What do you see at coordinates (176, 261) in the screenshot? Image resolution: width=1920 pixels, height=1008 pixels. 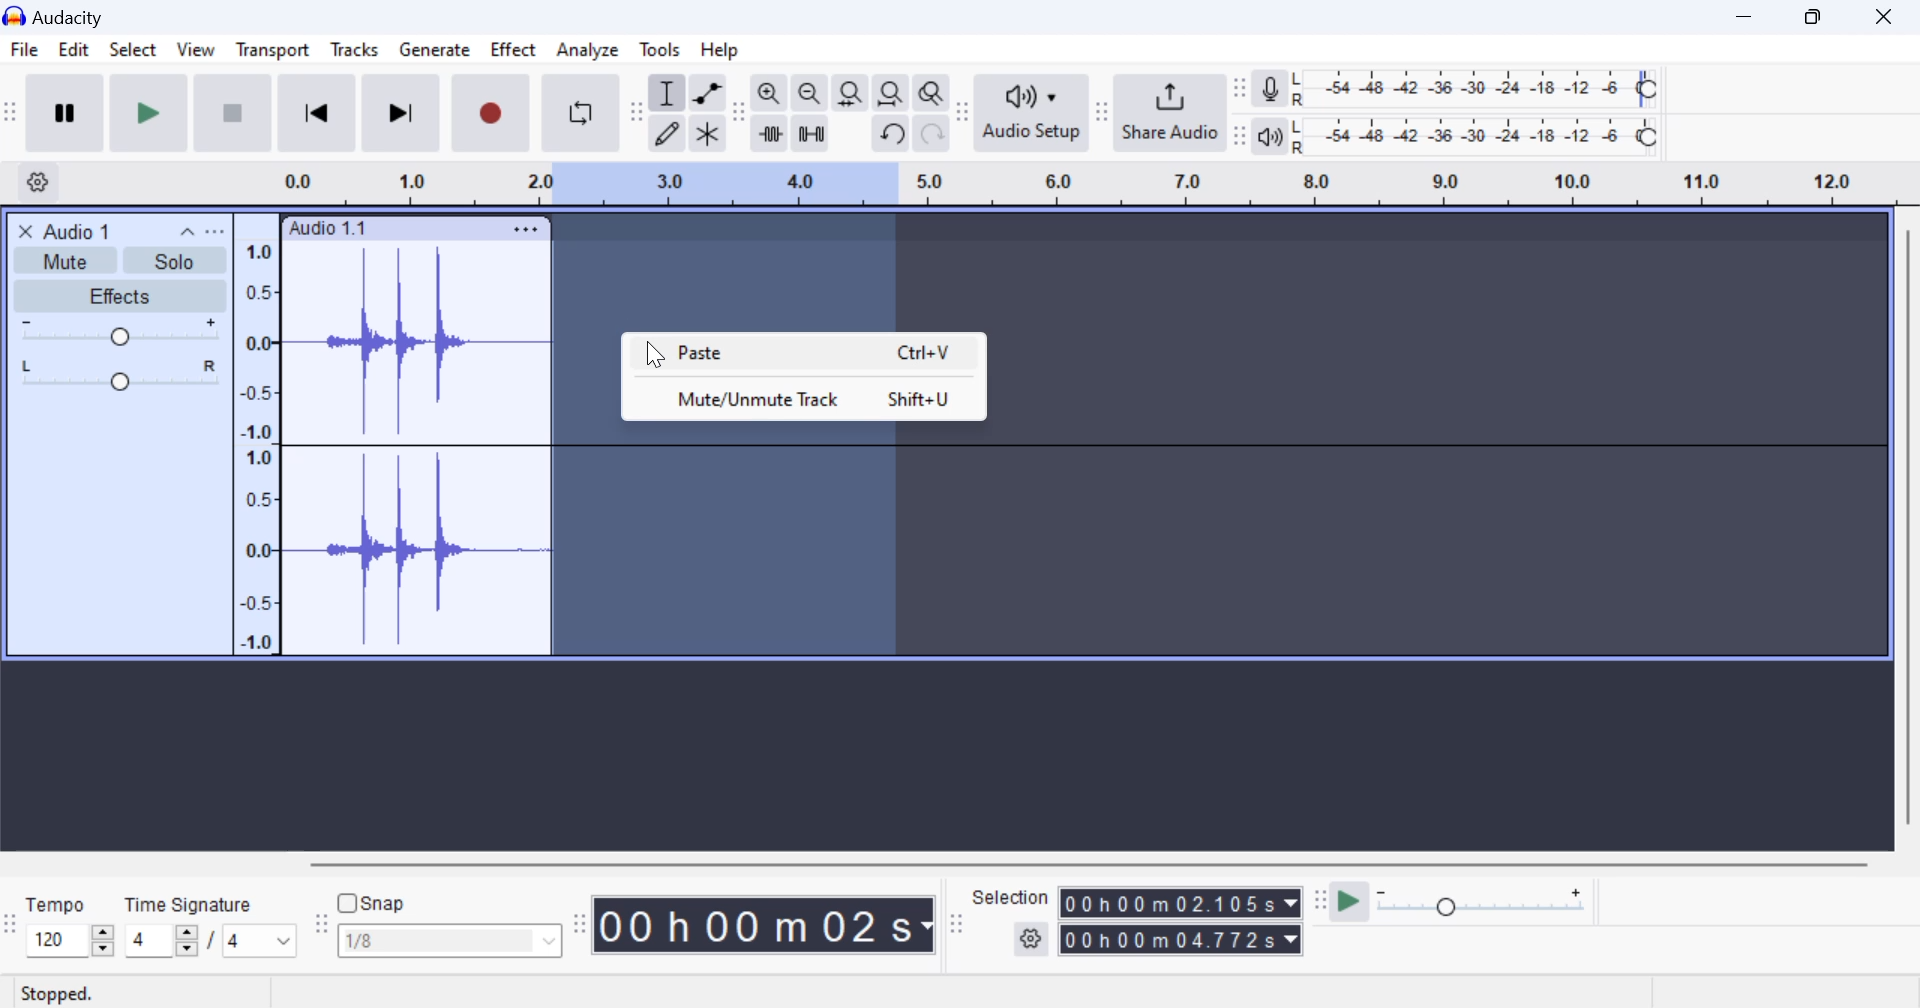 I see `Solo` at bounding box center [176, 261].